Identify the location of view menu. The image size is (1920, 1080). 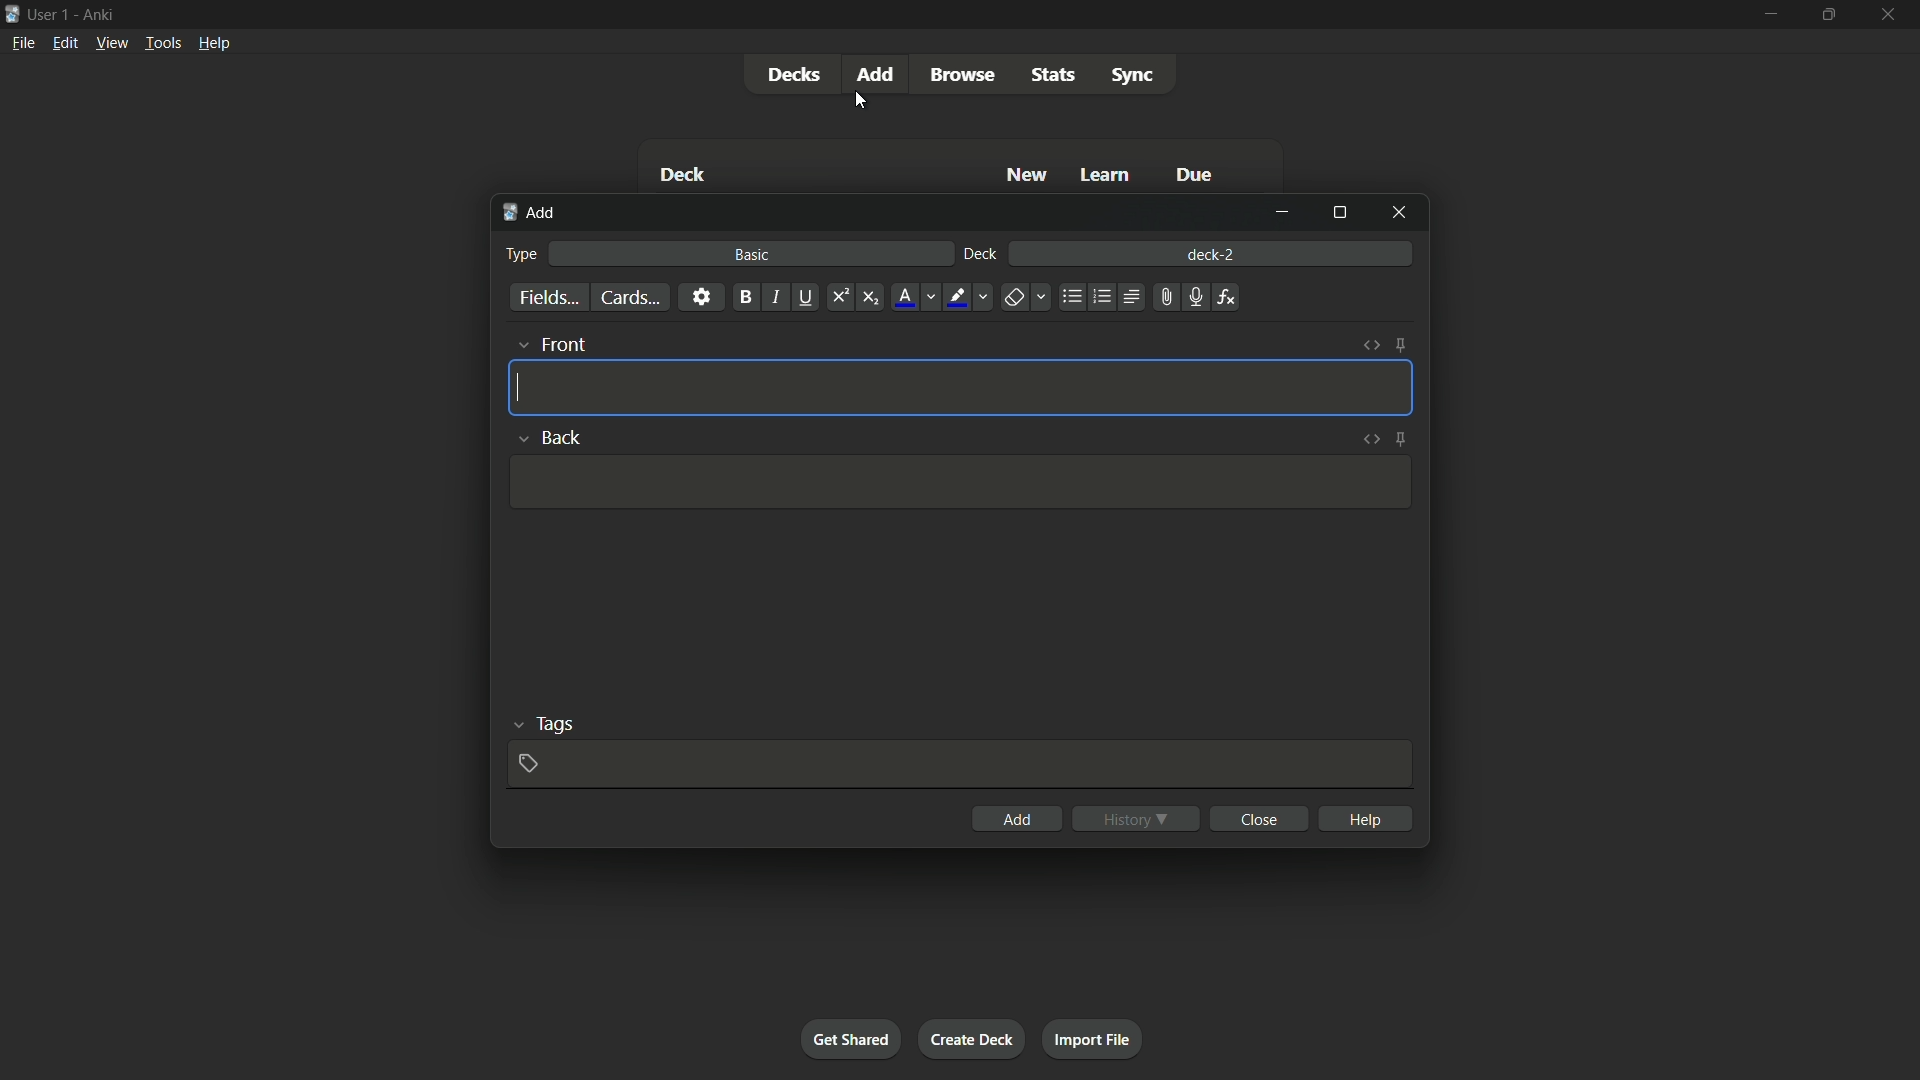
(111, 43).